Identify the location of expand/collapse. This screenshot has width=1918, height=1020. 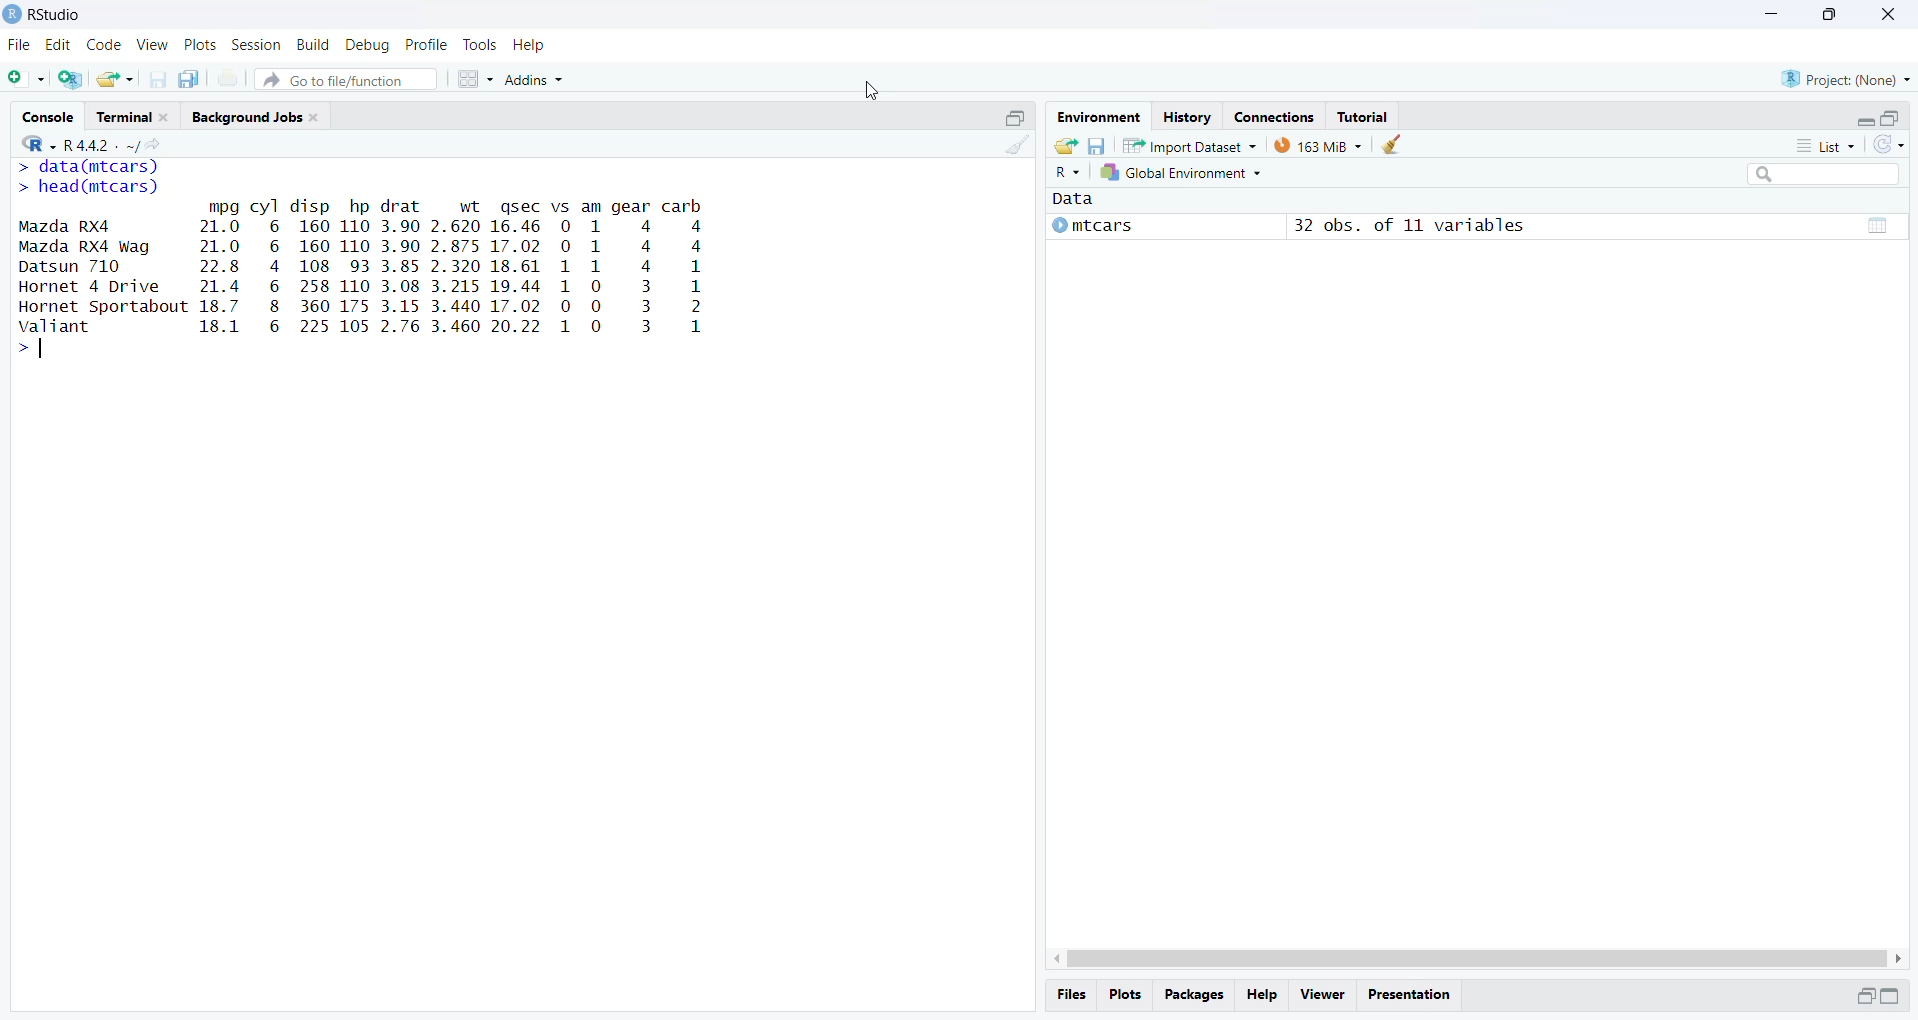
(1891, 995).